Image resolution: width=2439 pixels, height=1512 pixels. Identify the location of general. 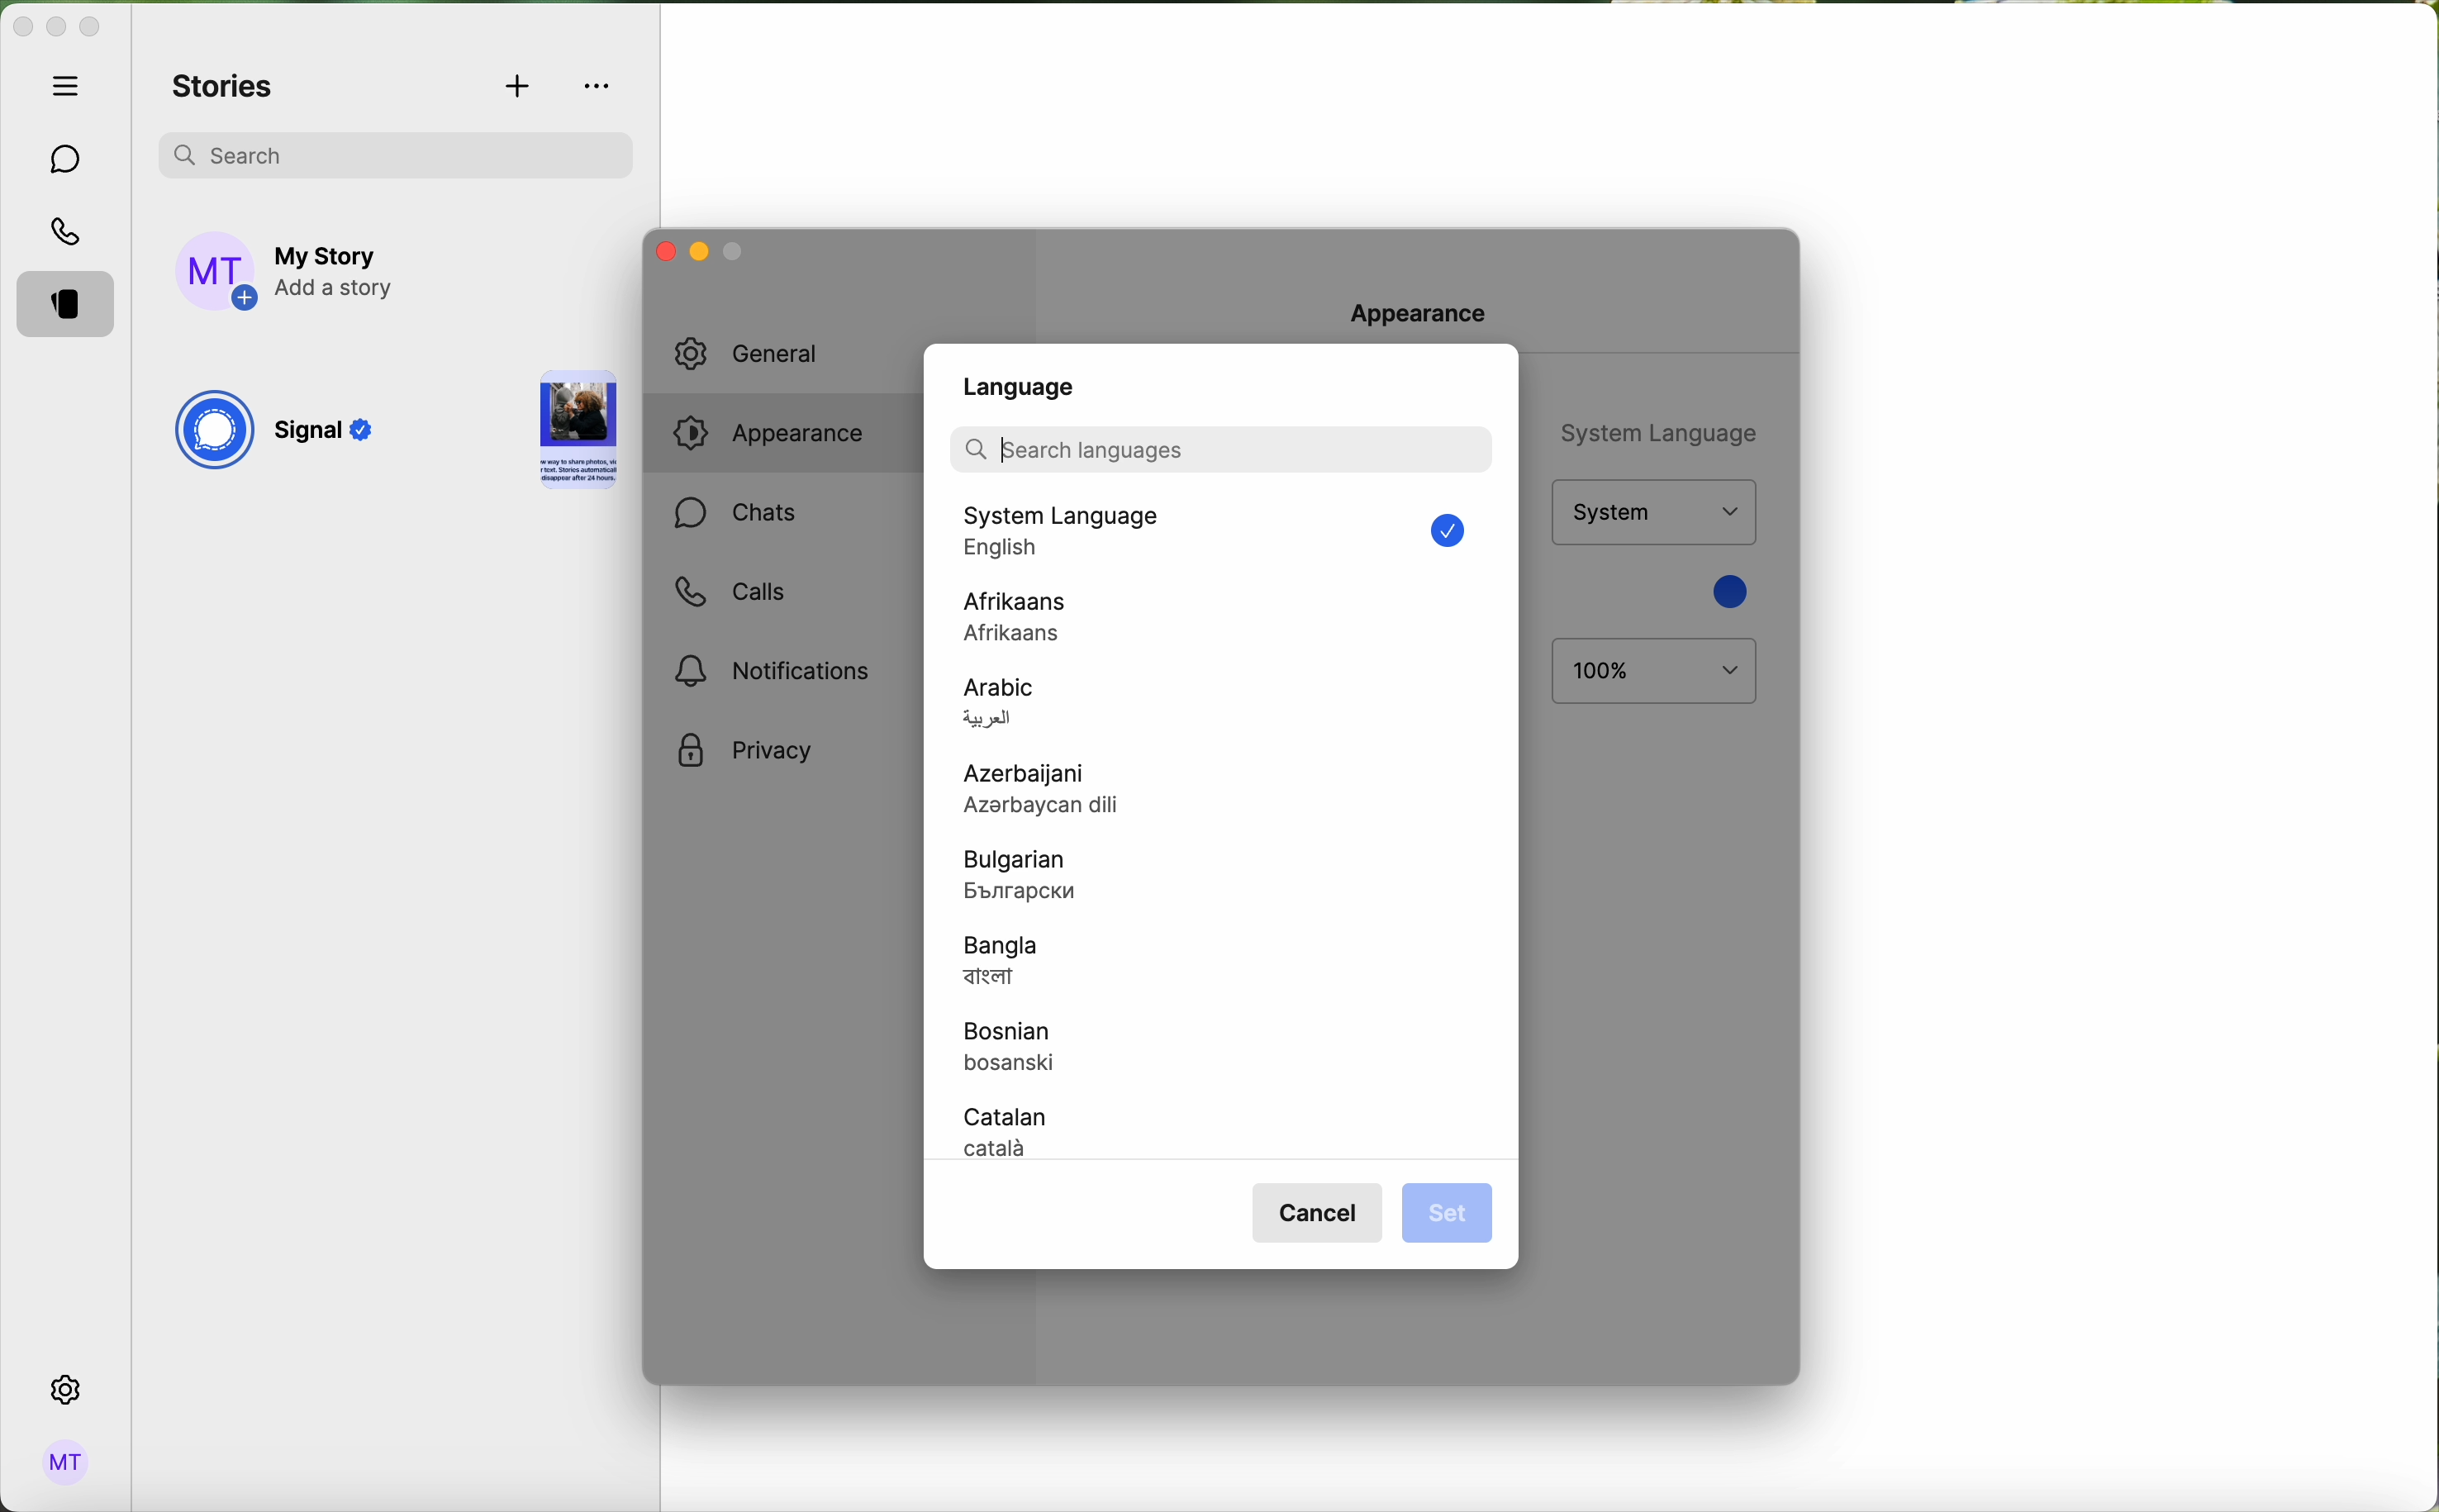
(771, 354).